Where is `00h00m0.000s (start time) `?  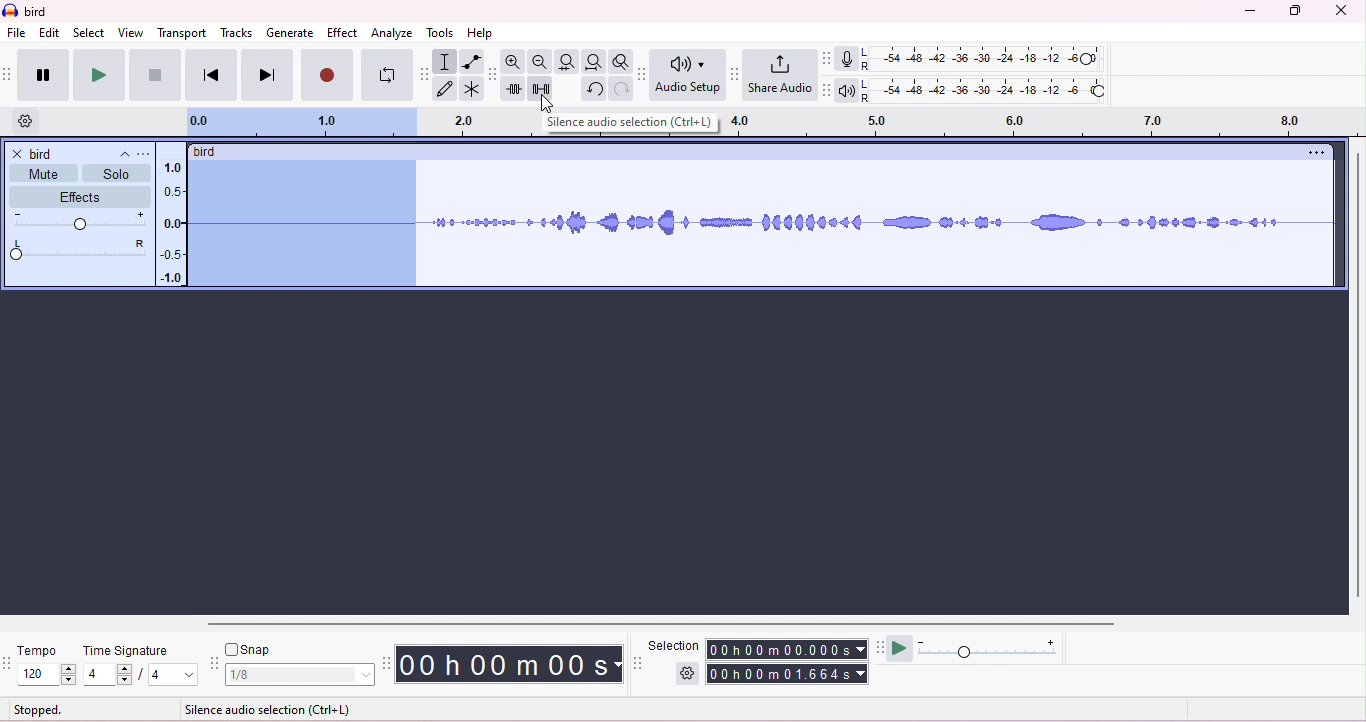 00h00m0.000s (start time)  is located at coordinates (788, 648).